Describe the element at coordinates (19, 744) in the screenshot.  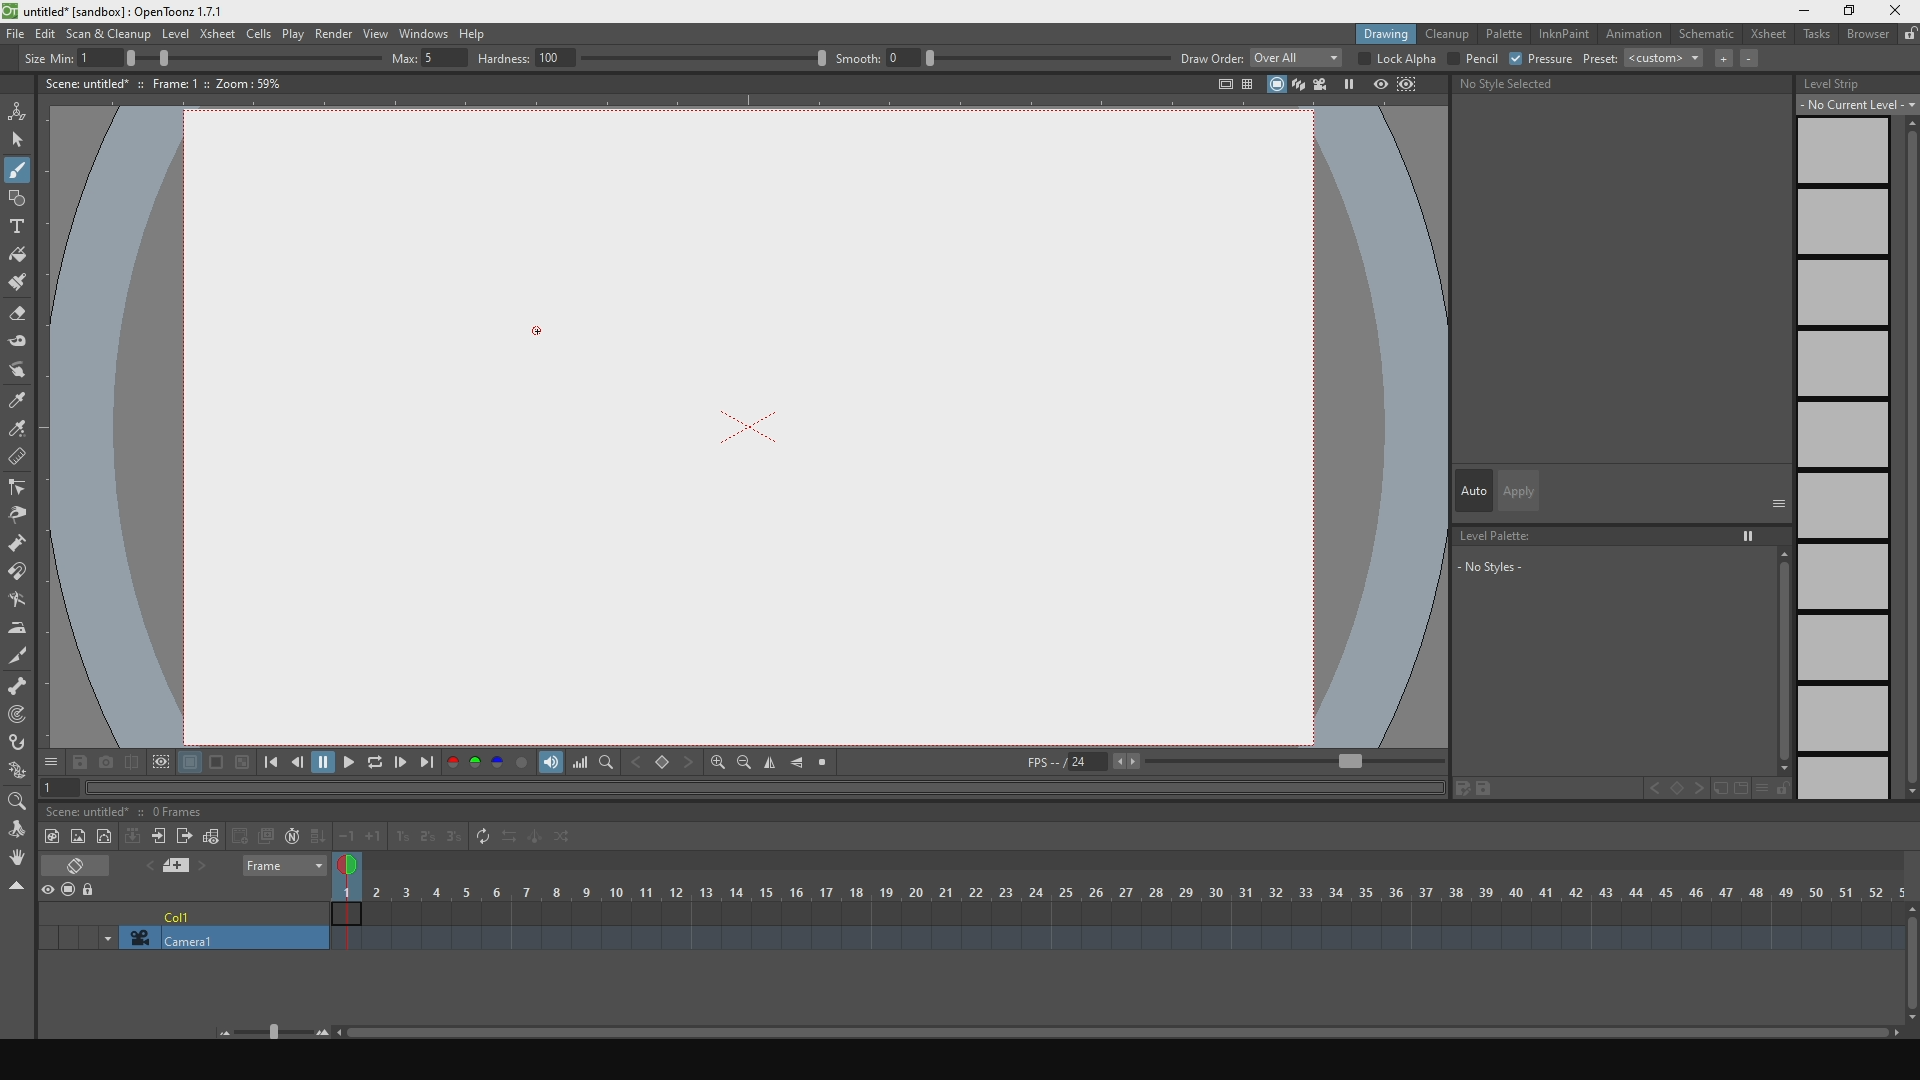
I see `hook` at that location.